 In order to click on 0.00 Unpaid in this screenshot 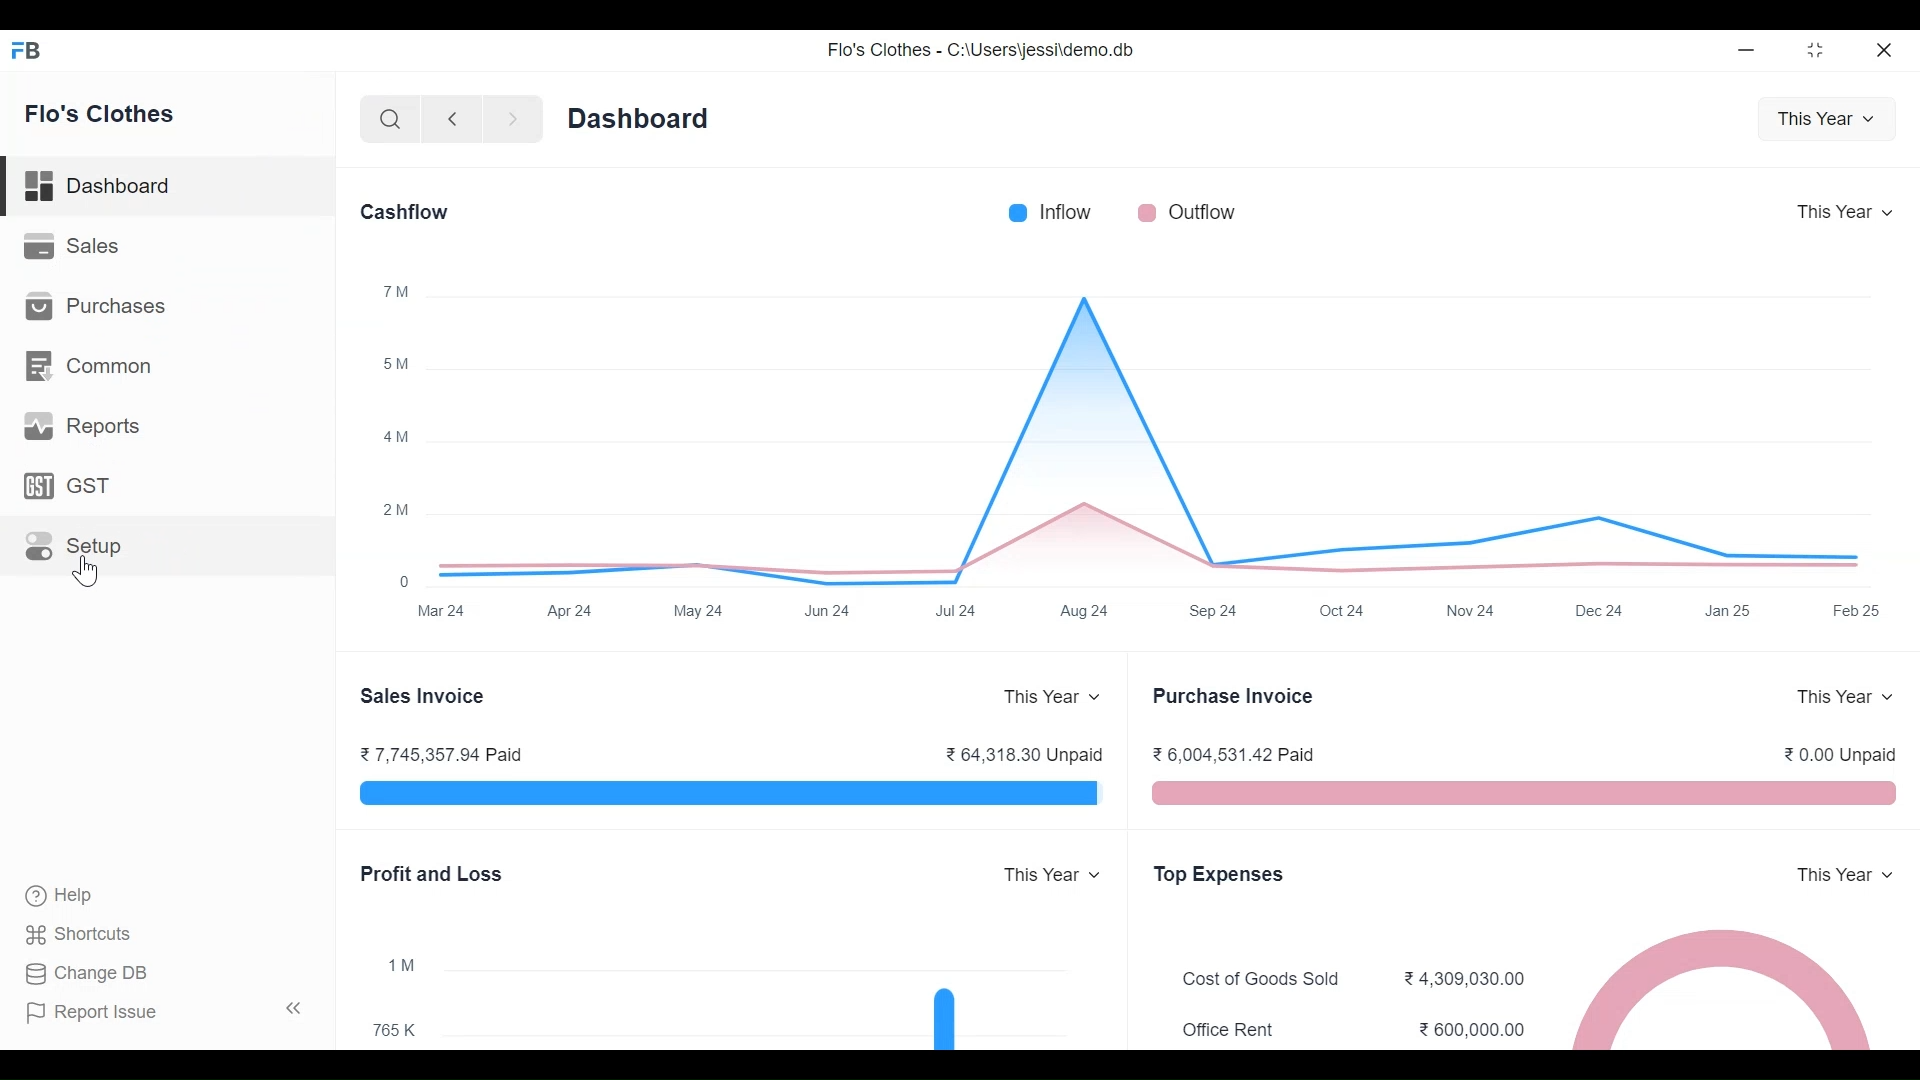, I will do `click(1839, 756)`.